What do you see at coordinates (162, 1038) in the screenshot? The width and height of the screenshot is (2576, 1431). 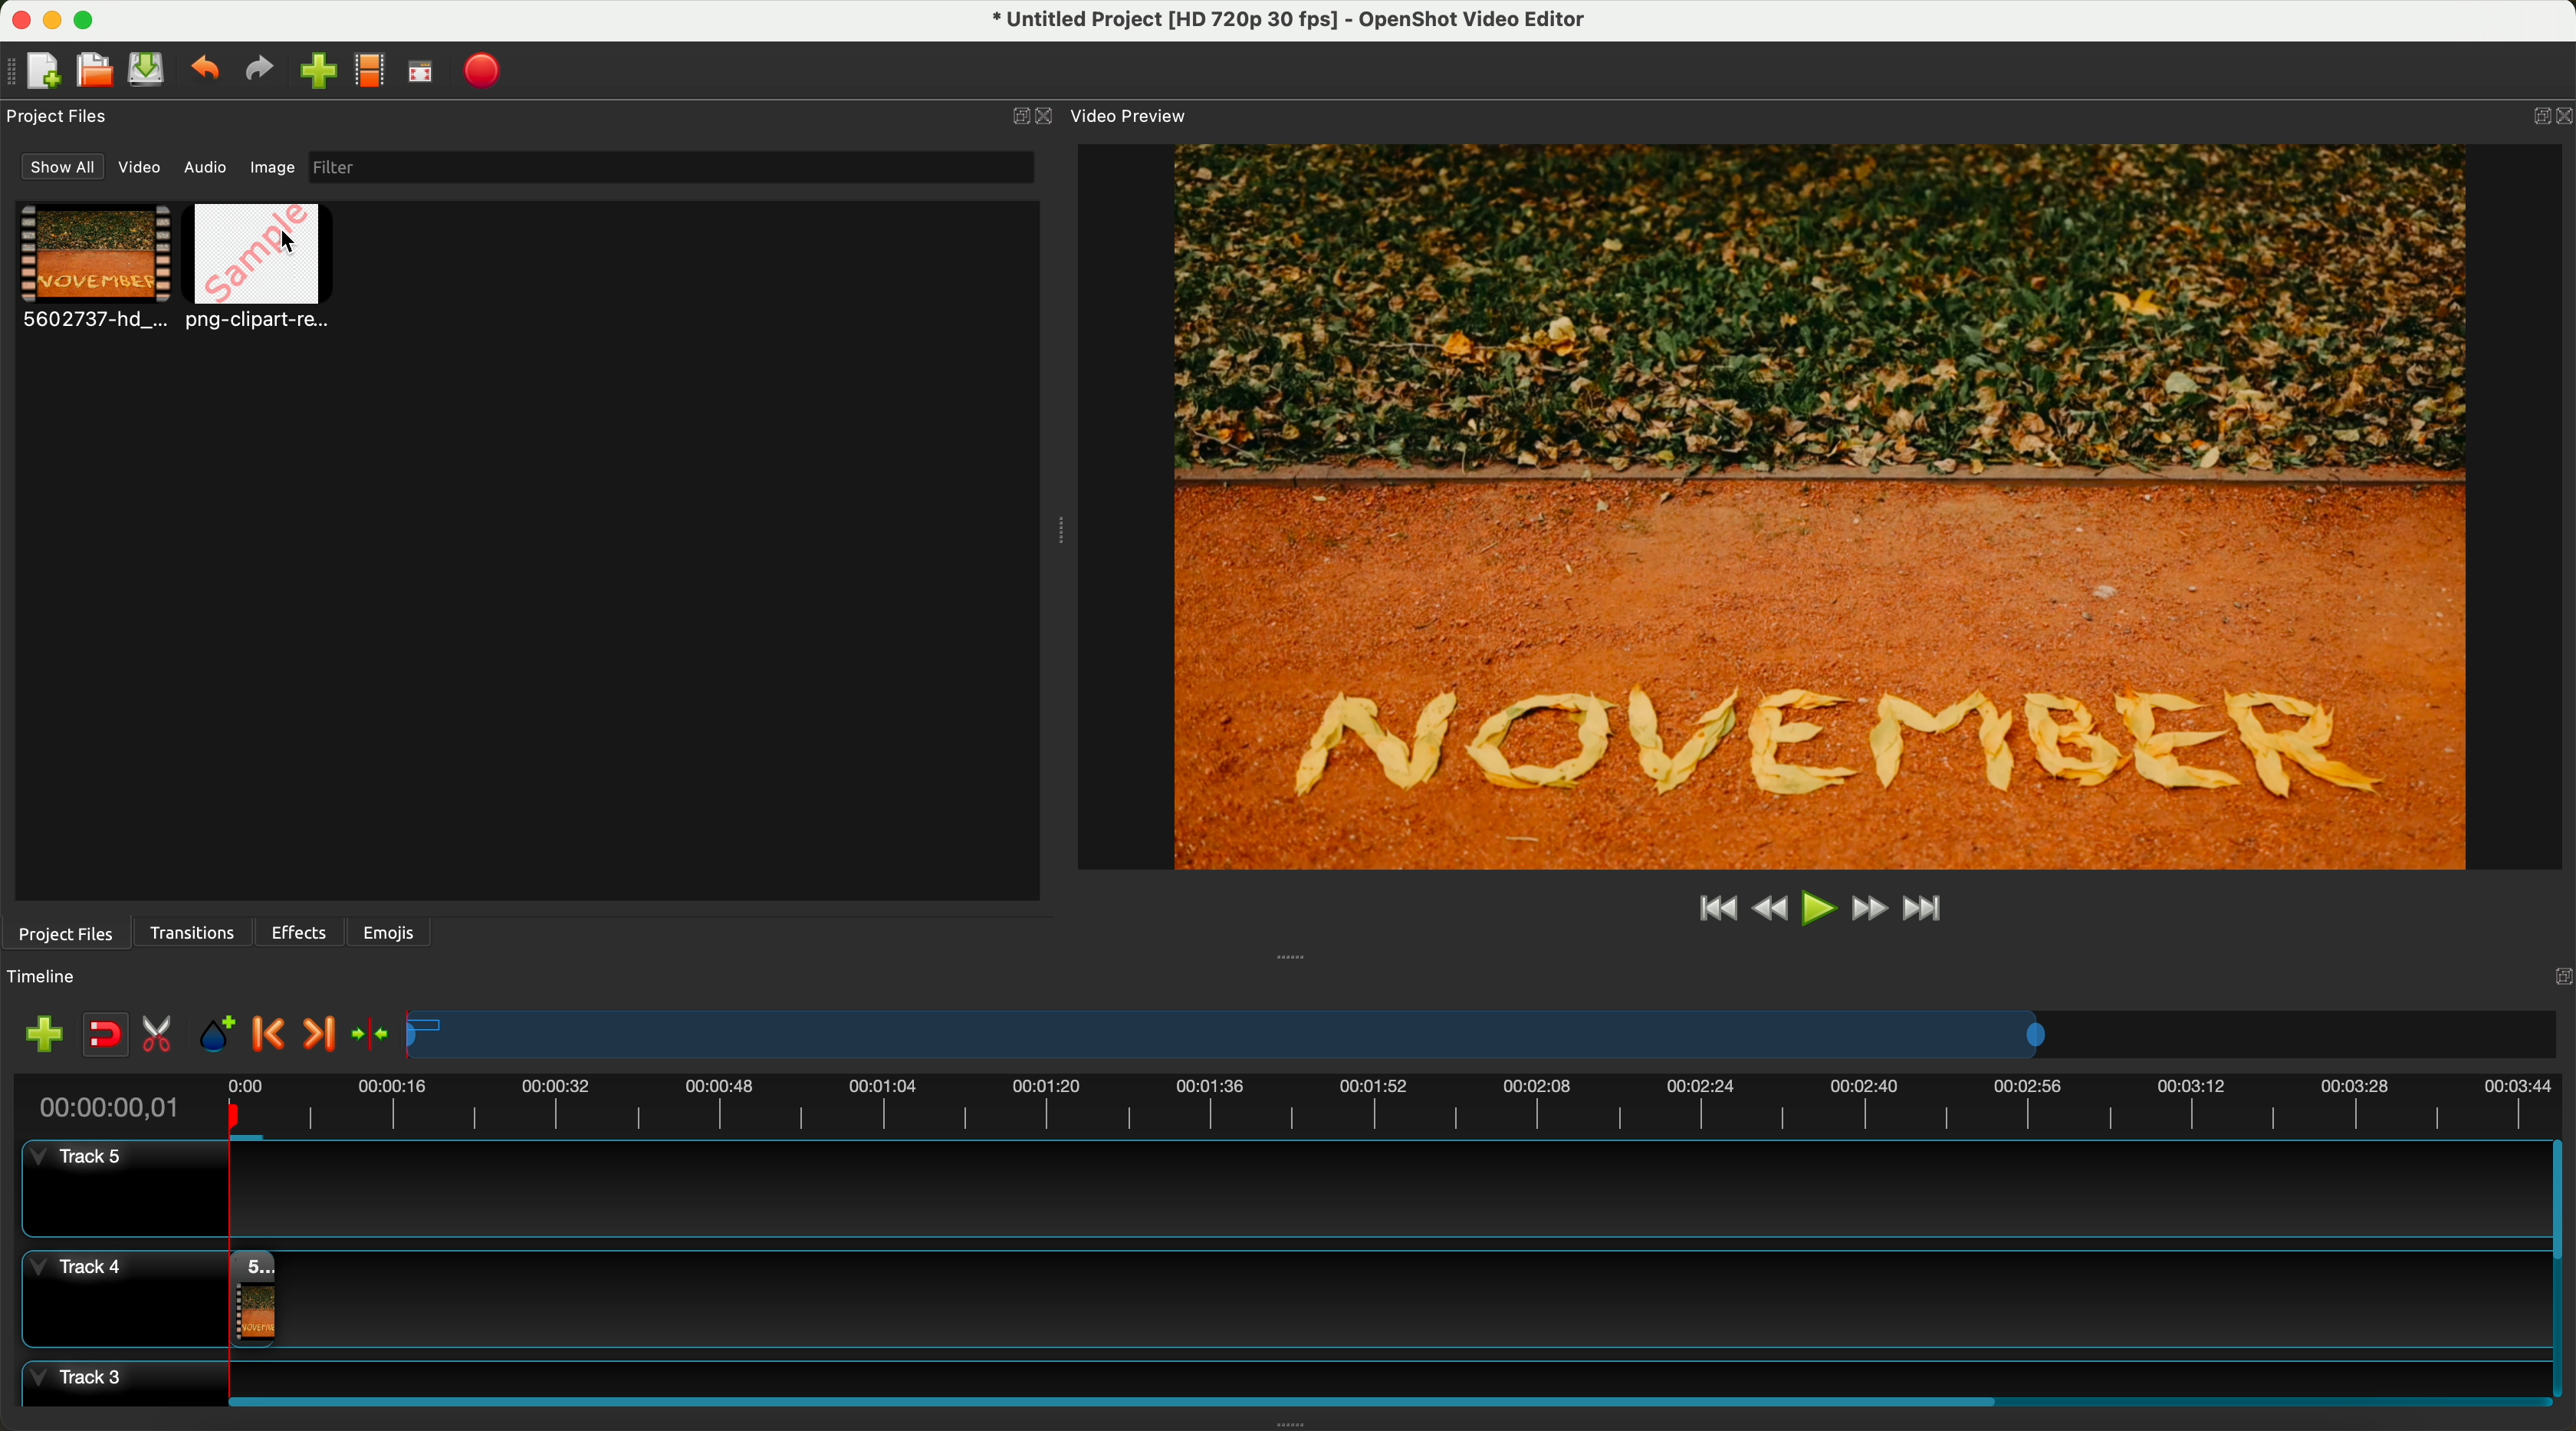 I see `enable razor` at bounding box center [162, 1038].